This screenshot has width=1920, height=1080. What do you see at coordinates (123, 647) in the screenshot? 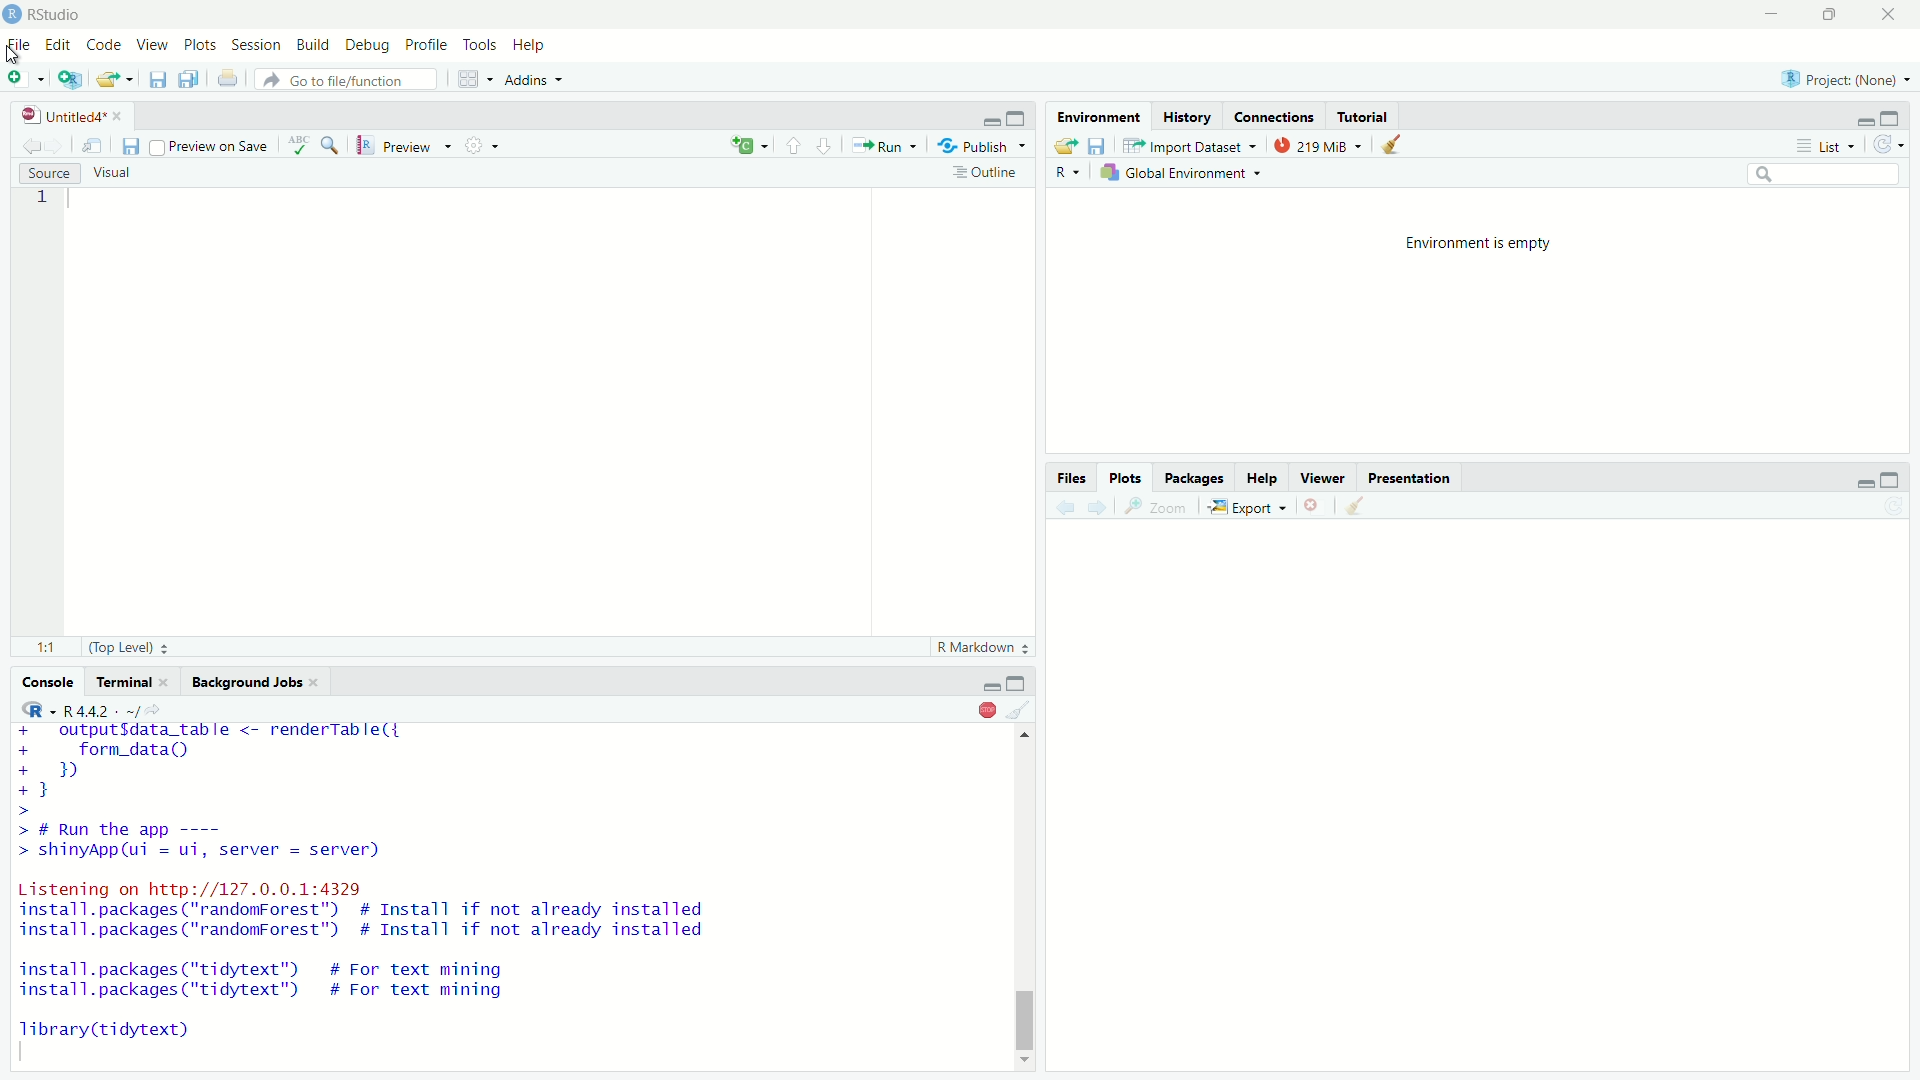
I see `top level()` at bounding box center [123, 647].